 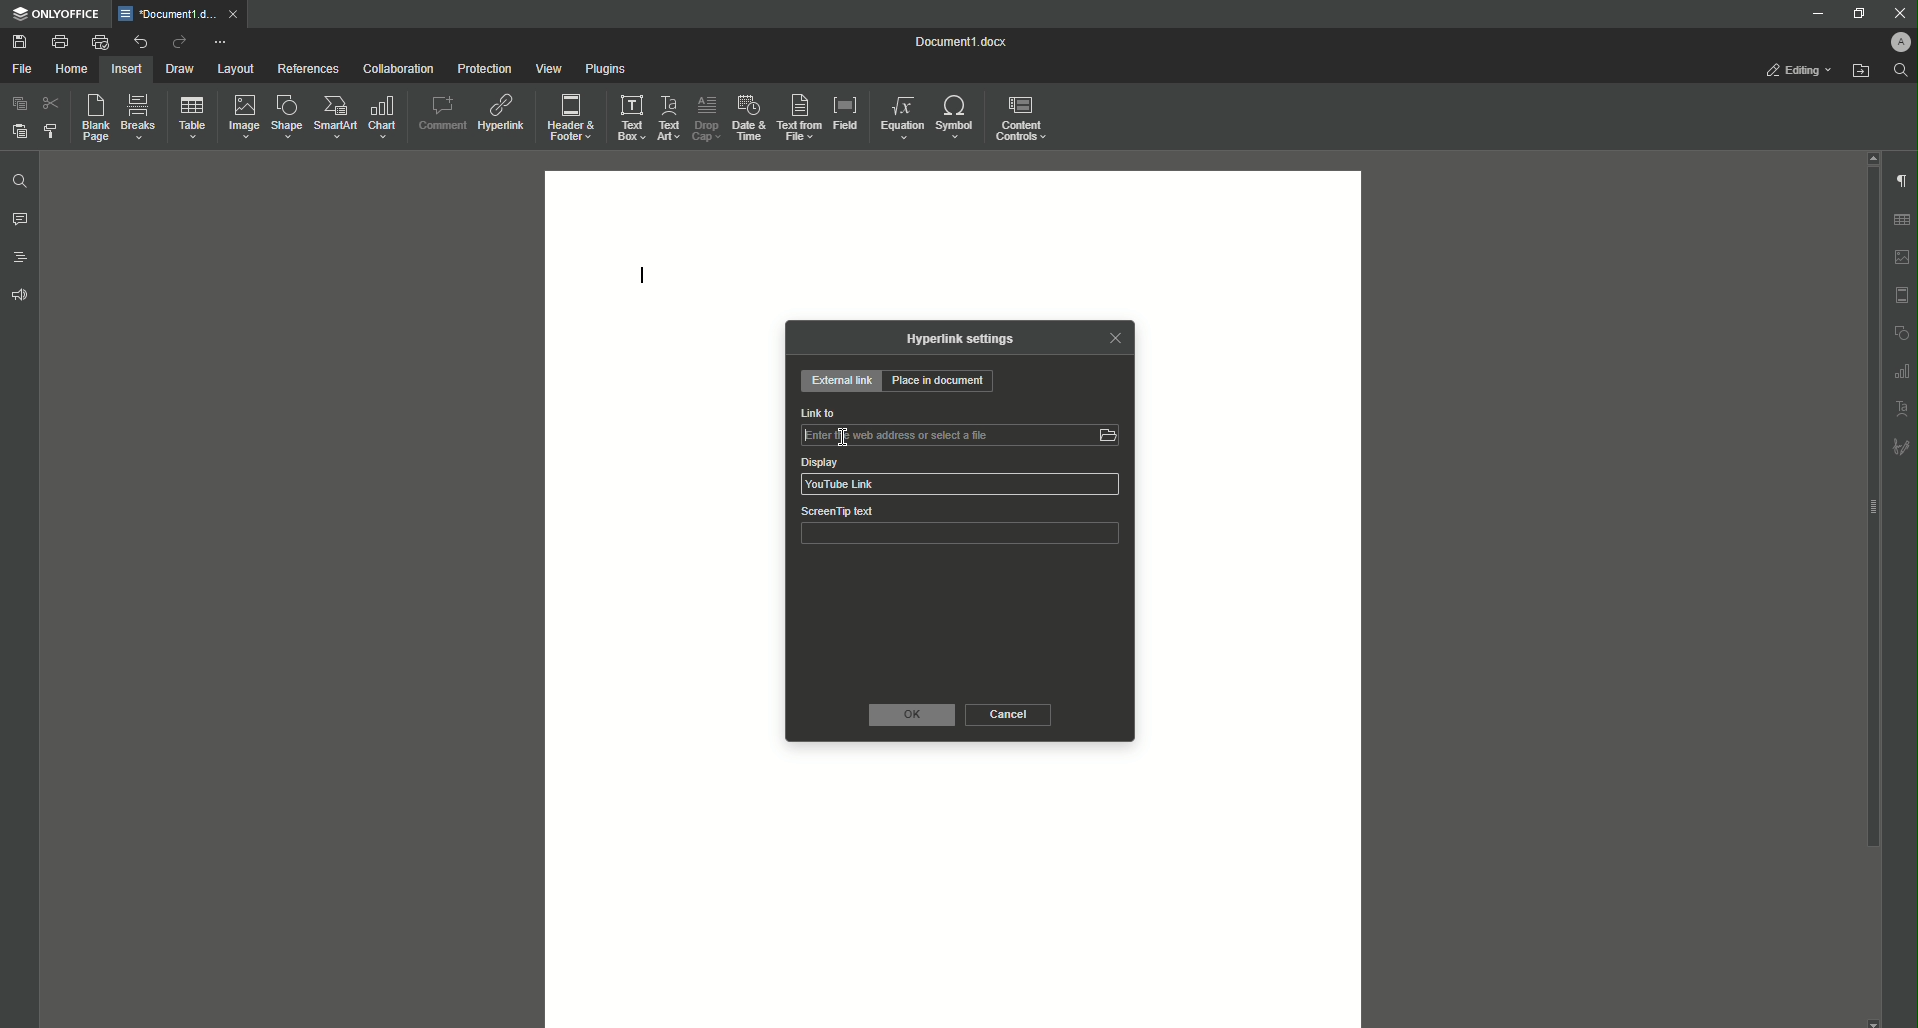 What do you see at coordinates (166, 14) in the screenshot?
I see `*Document1.docx` at bounding box center [166, 14].